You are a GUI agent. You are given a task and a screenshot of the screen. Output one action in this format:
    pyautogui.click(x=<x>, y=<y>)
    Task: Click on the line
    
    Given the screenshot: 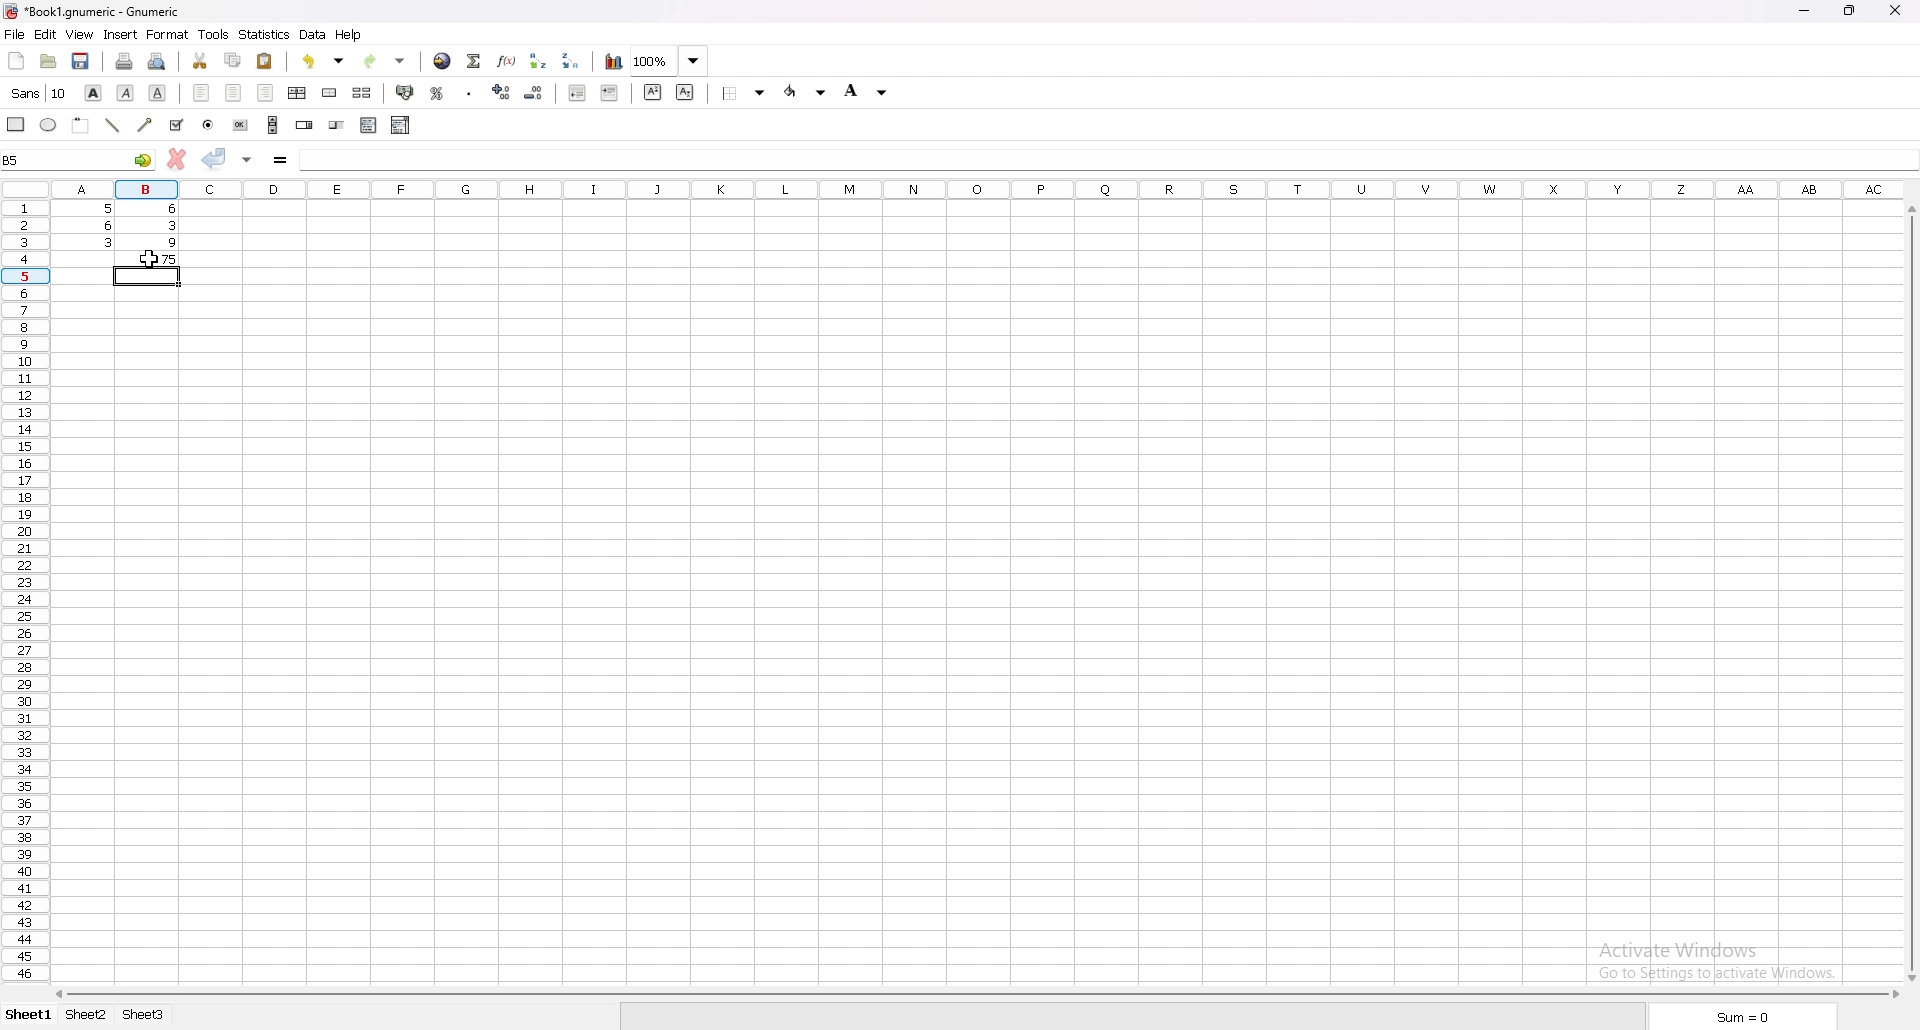 What is the action you would take?
    pyautogui.click(x=111, y=125)
    